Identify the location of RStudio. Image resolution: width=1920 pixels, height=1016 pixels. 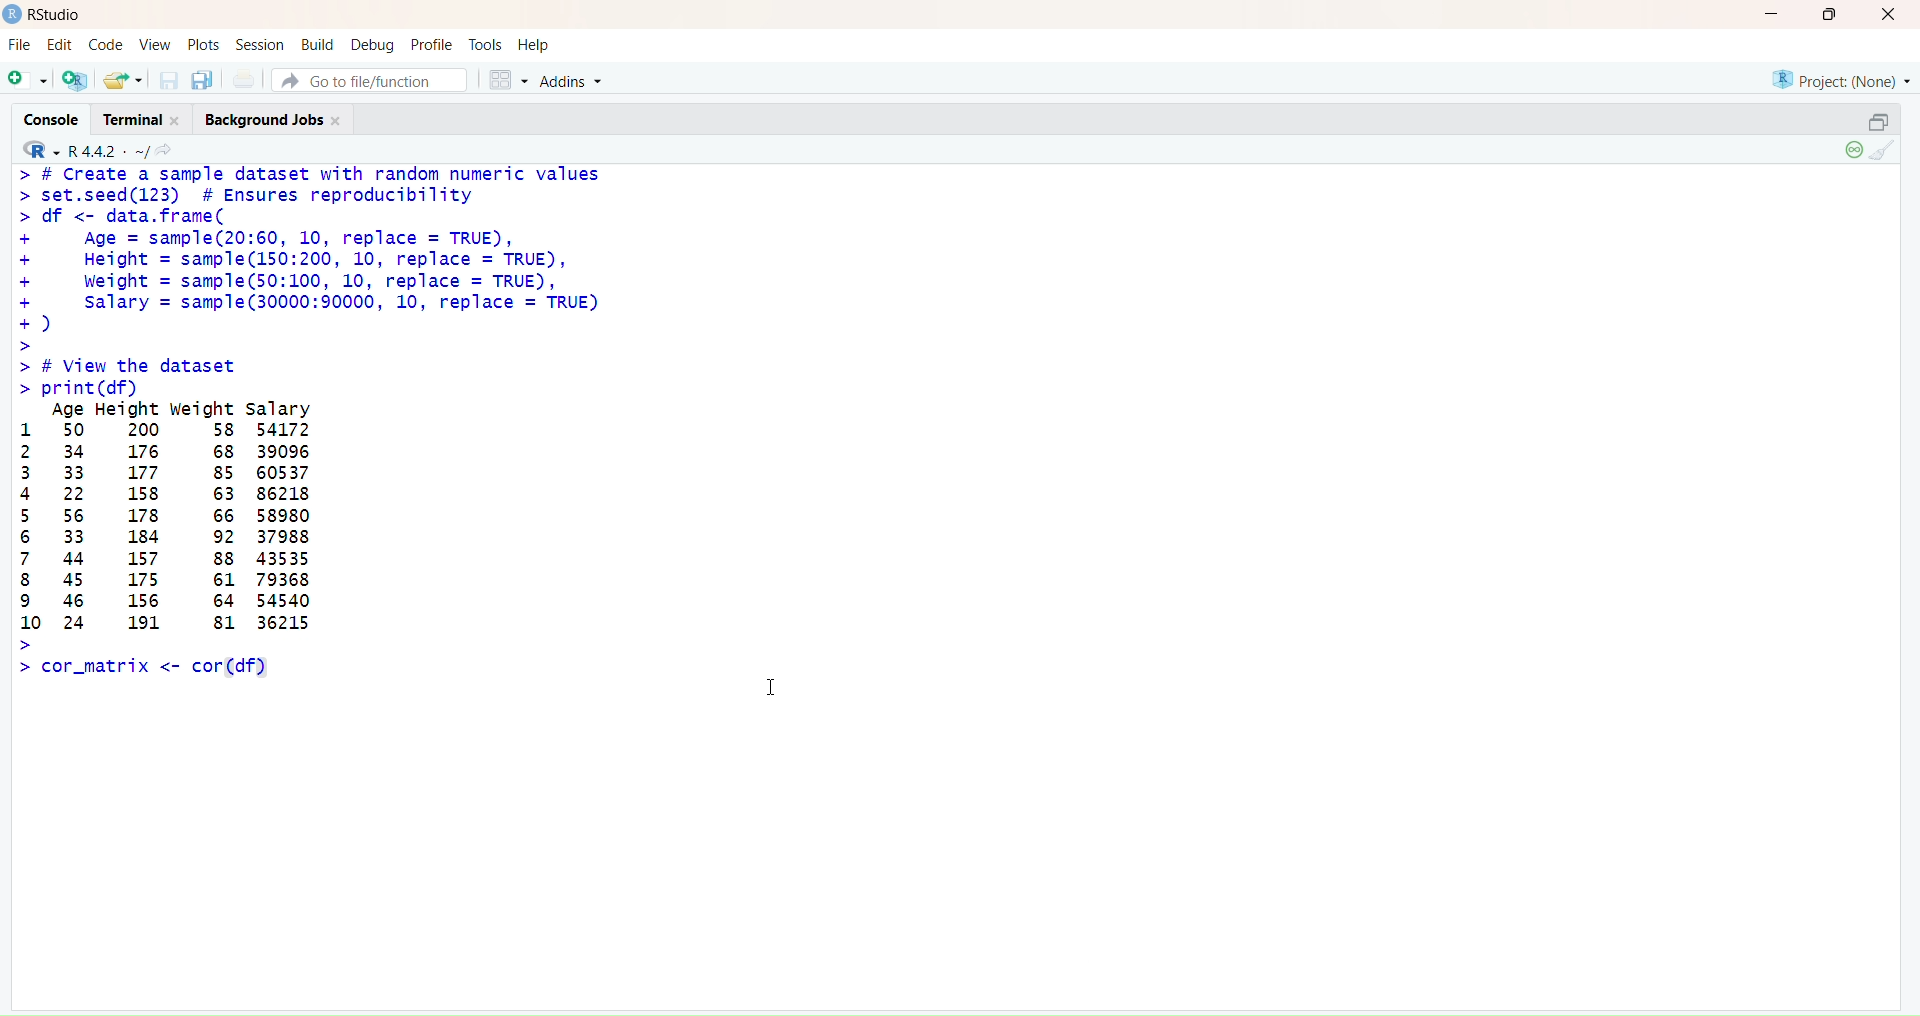
(46, 15).